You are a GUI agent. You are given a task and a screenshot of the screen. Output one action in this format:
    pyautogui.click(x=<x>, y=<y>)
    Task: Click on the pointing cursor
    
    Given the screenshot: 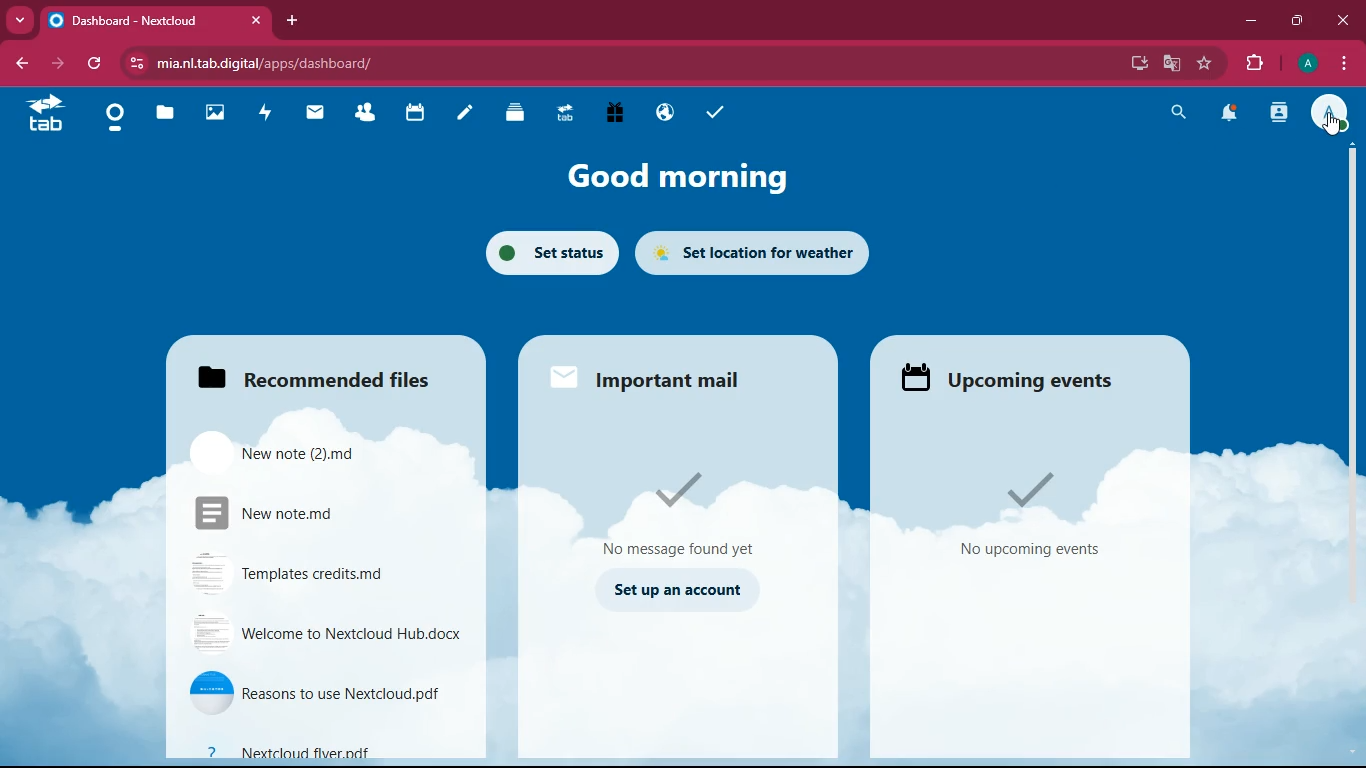 What is the action you would take?
    pyautogui.click(x=1330, y=125)
    